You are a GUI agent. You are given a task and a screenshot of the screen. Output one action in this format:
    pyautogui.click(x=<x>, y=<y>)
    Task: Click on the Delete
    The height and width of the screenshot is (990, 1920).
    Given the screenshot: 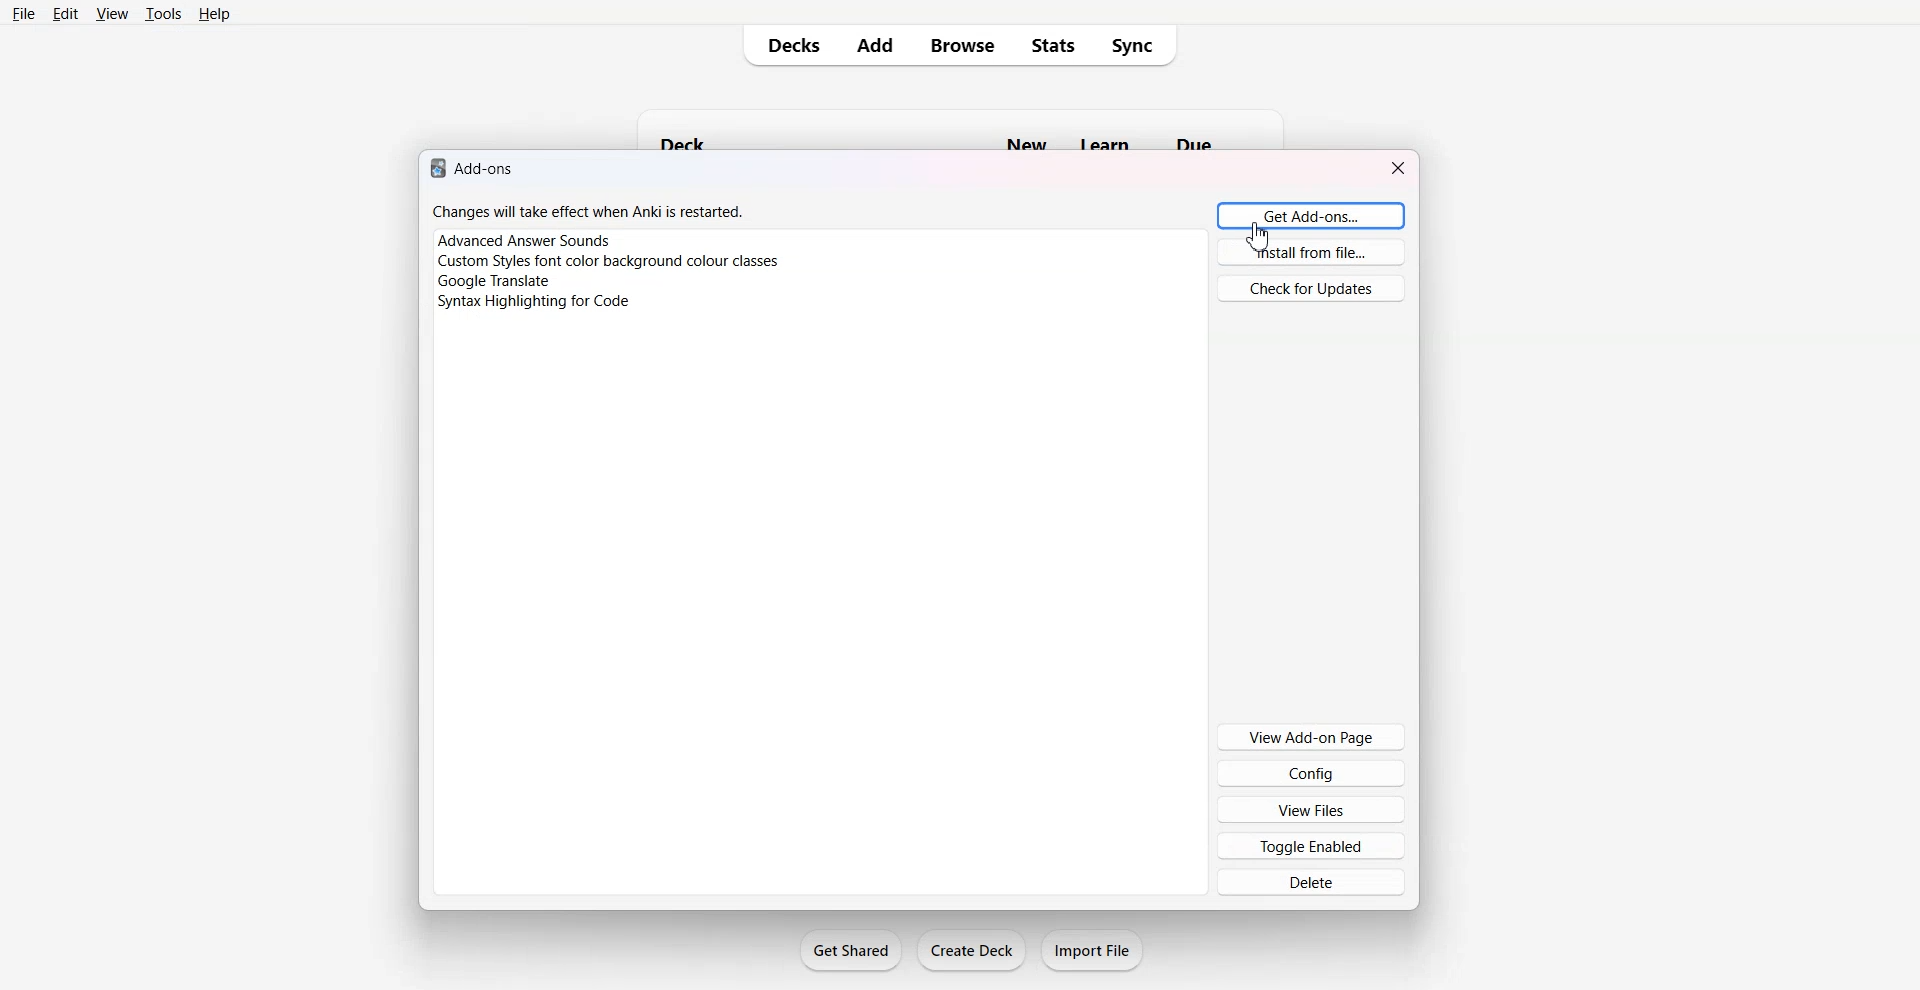 What is the action you would take?
    pyautogui.click(x=1309, y=883)
    